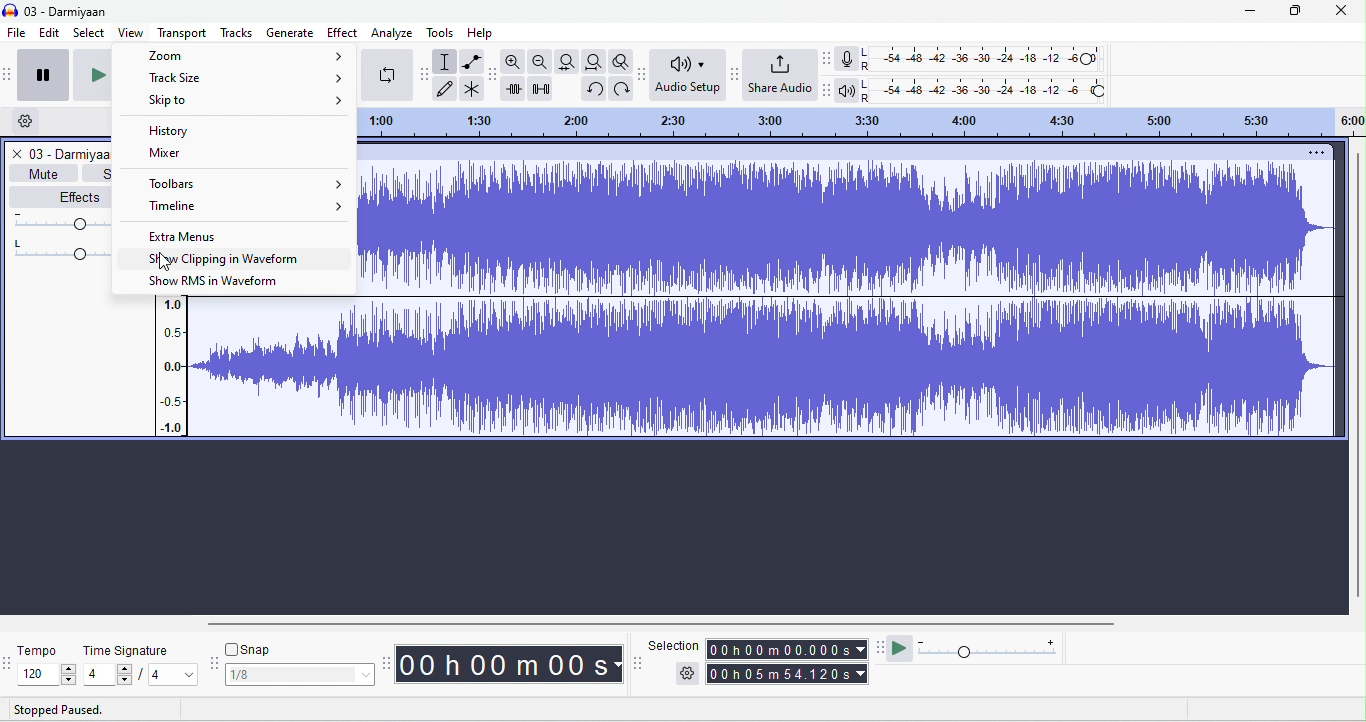 This screenshot has height=722, width=1366. I want to click on tempo, so click(40, 651).